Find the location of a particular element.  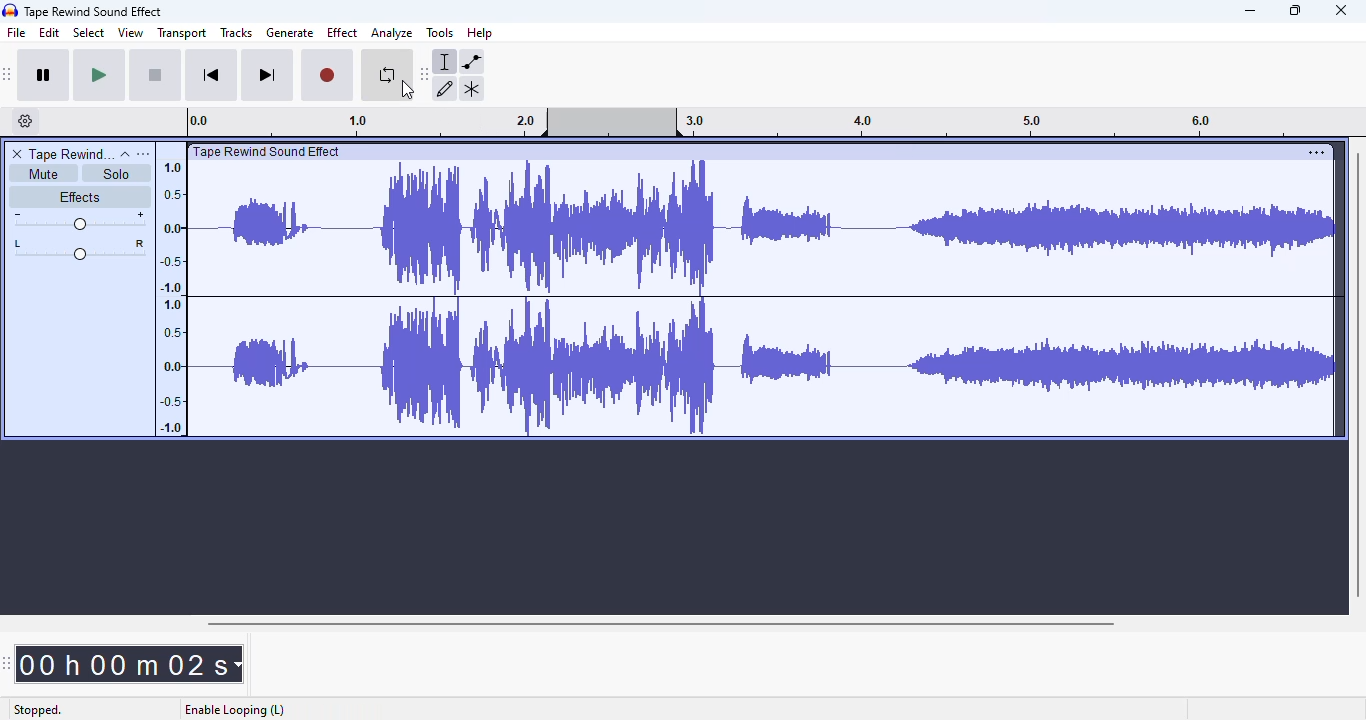

00h 00 m 02 s is located at coordinates (131, 658).